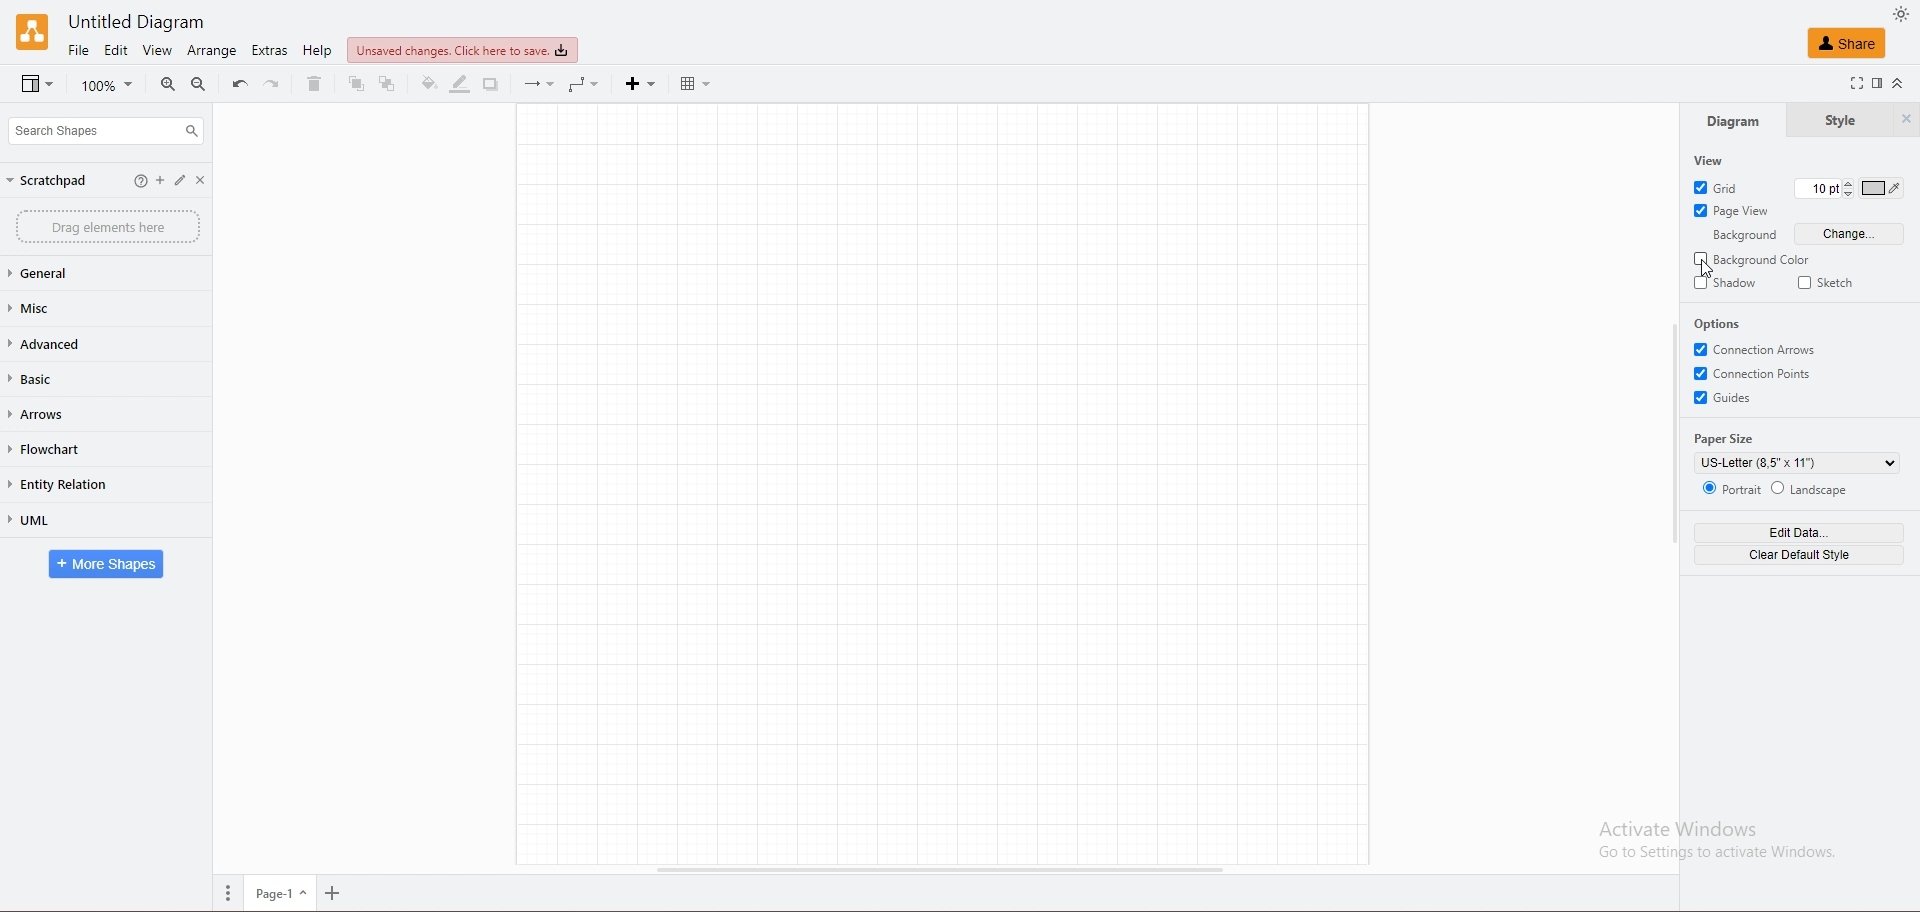  What do you see at coordinates (147, 19) in the screenshot?
I see `Untitled Diagram` at bounding box center [147, 19].